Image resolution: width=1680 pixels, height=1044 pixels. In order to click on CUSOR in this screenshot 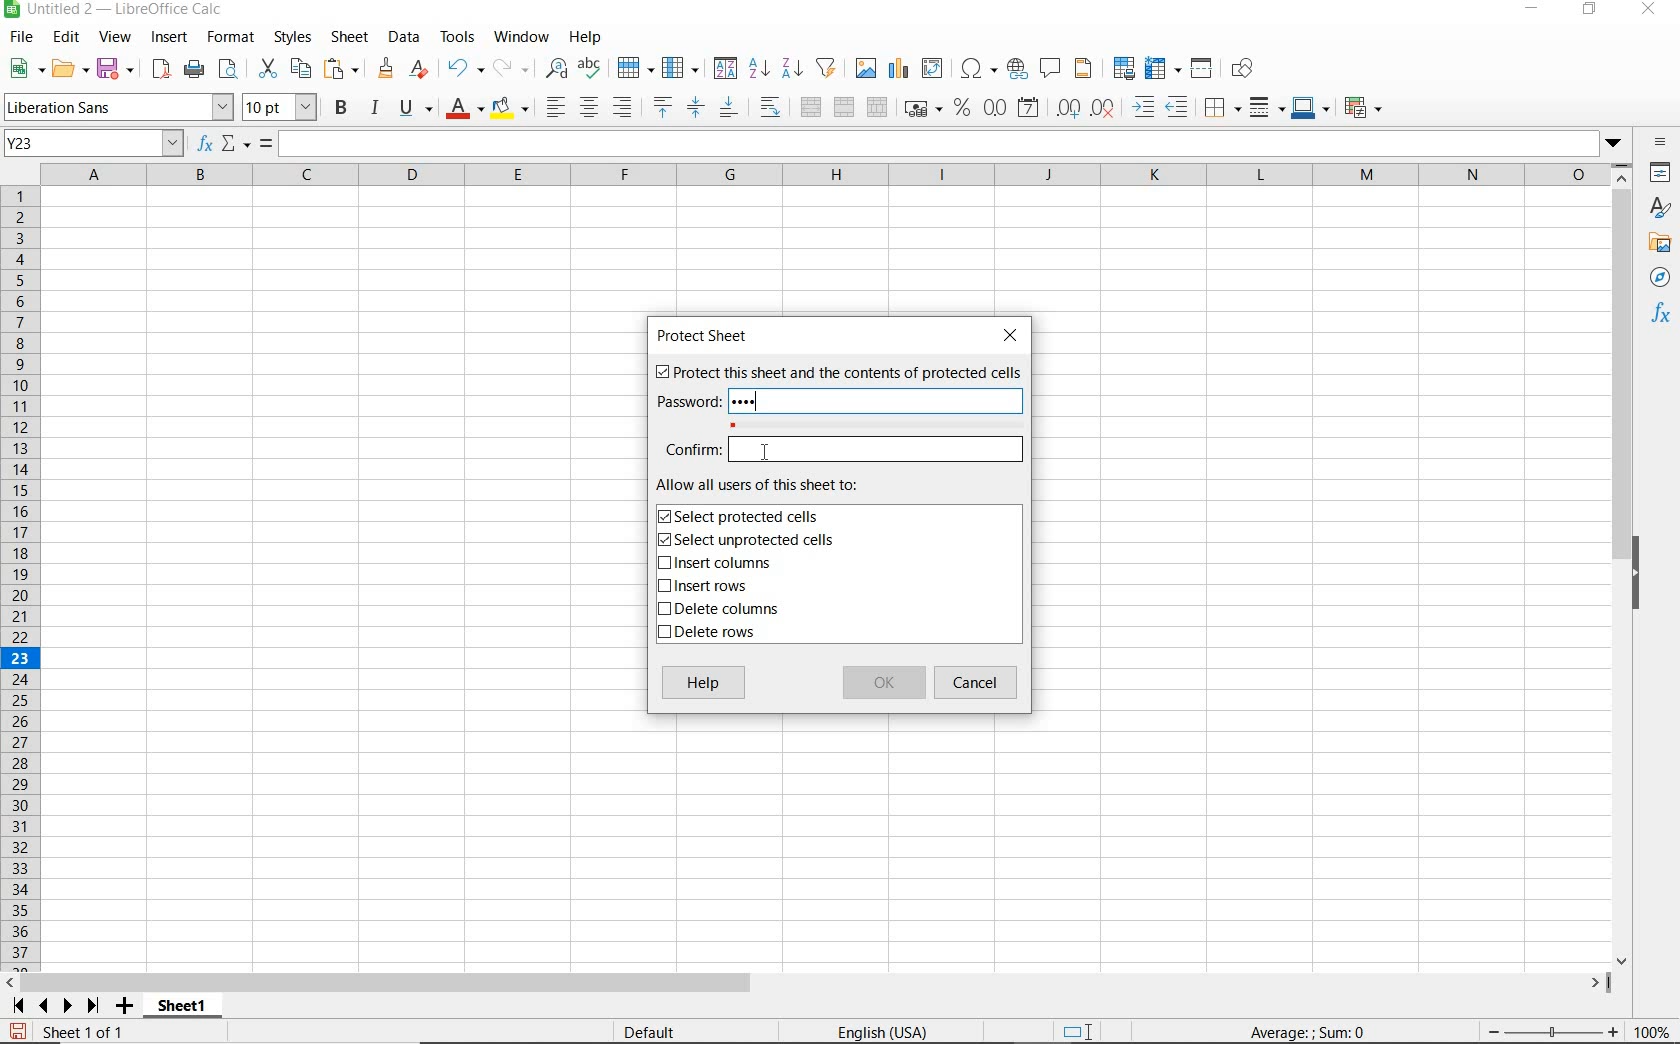, I will do `click(763, 453)`.